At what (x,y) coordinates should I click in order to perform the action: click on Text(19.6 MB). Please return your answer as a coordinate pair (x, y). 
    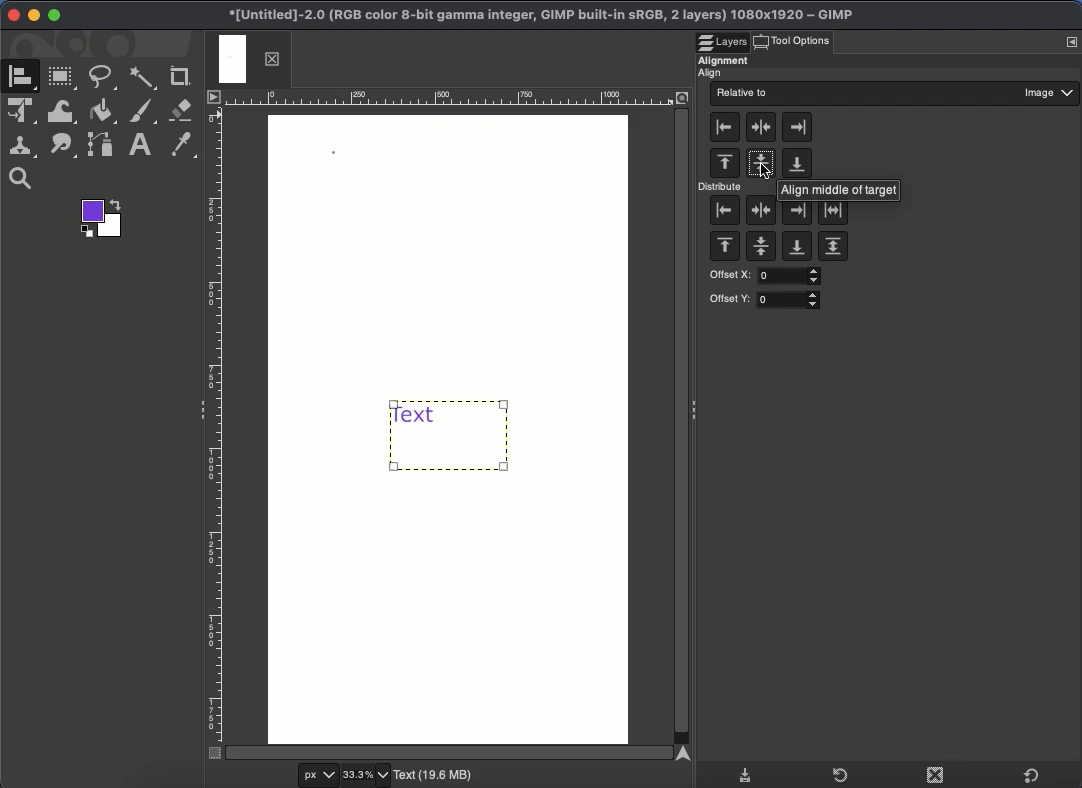
    Looking at the image, I should click on (436, 777).